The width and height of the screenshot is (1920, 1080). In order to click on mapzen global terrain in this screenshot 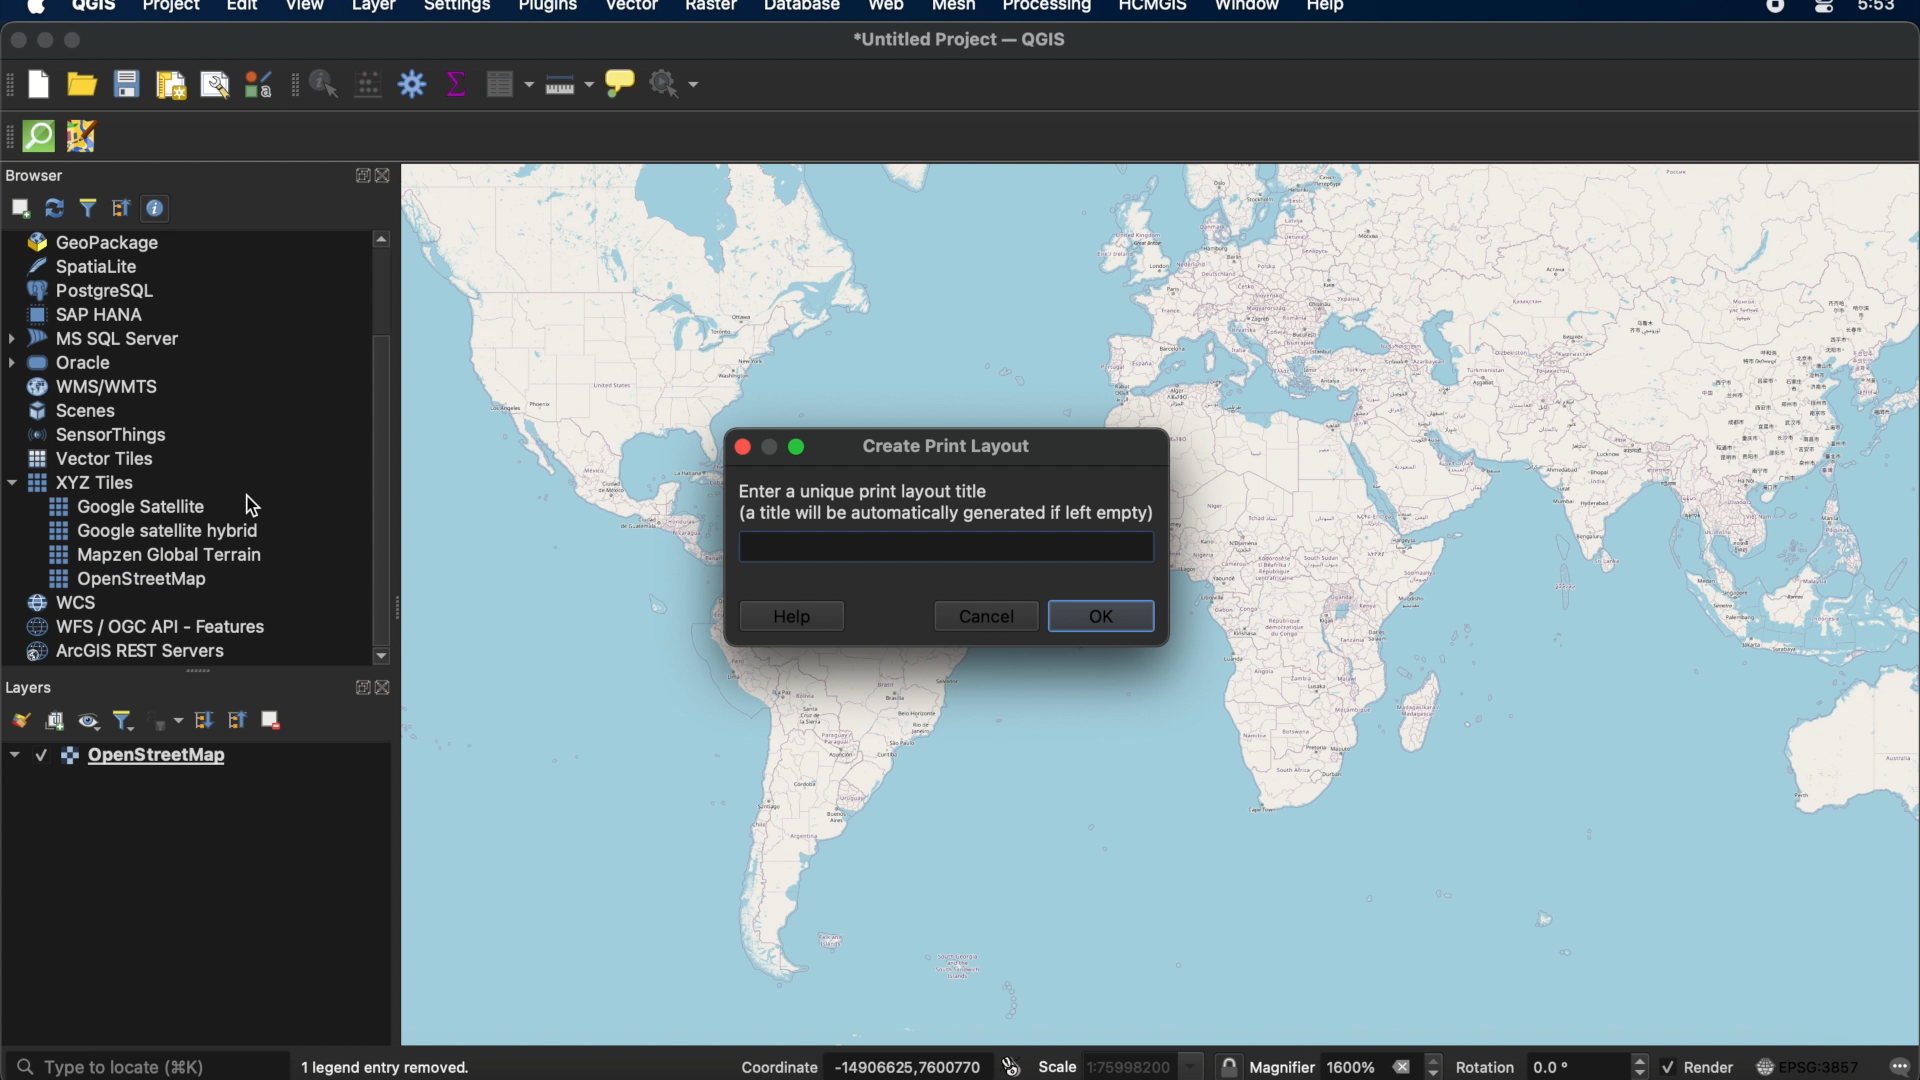, I will do `click(157, 555)`.